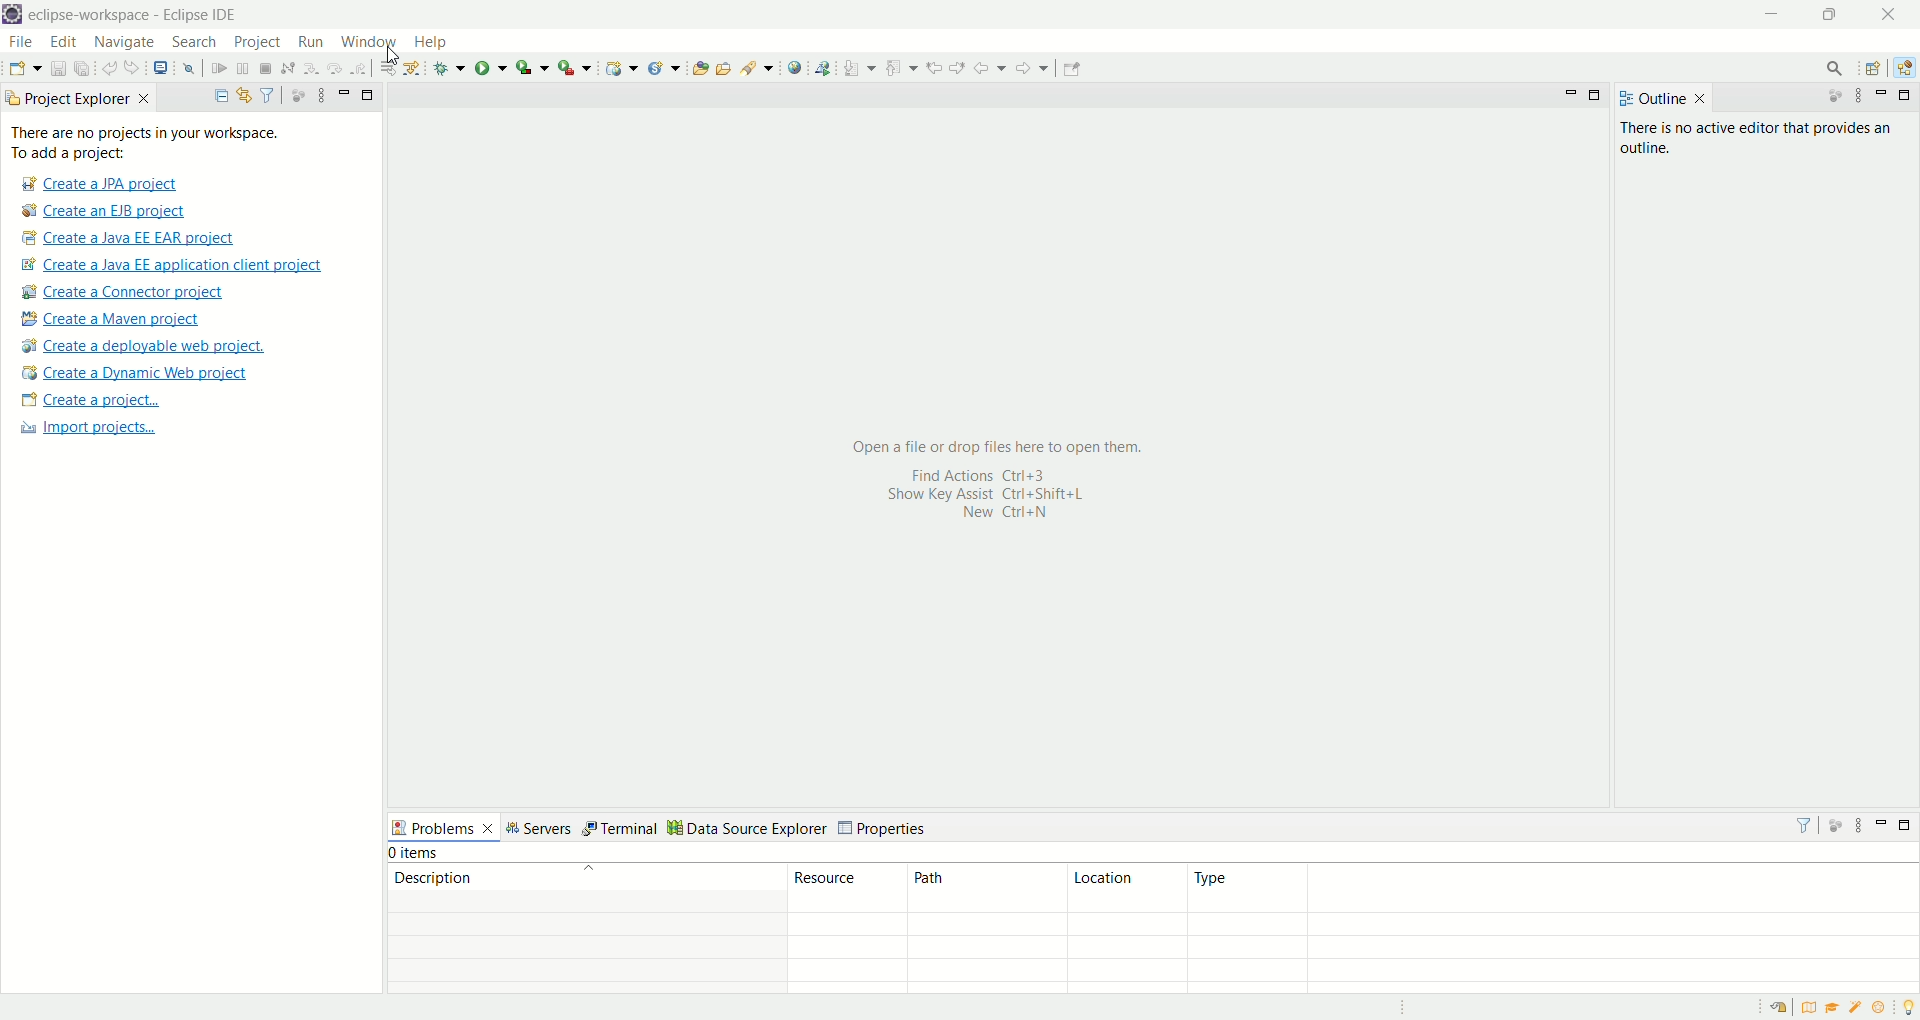 Image resolution: width=1920 pixels, height=1020 pixels. What do you see at coordinates (371, 40) in the screenshot?
I see `window` at bounding box center [371, 40].